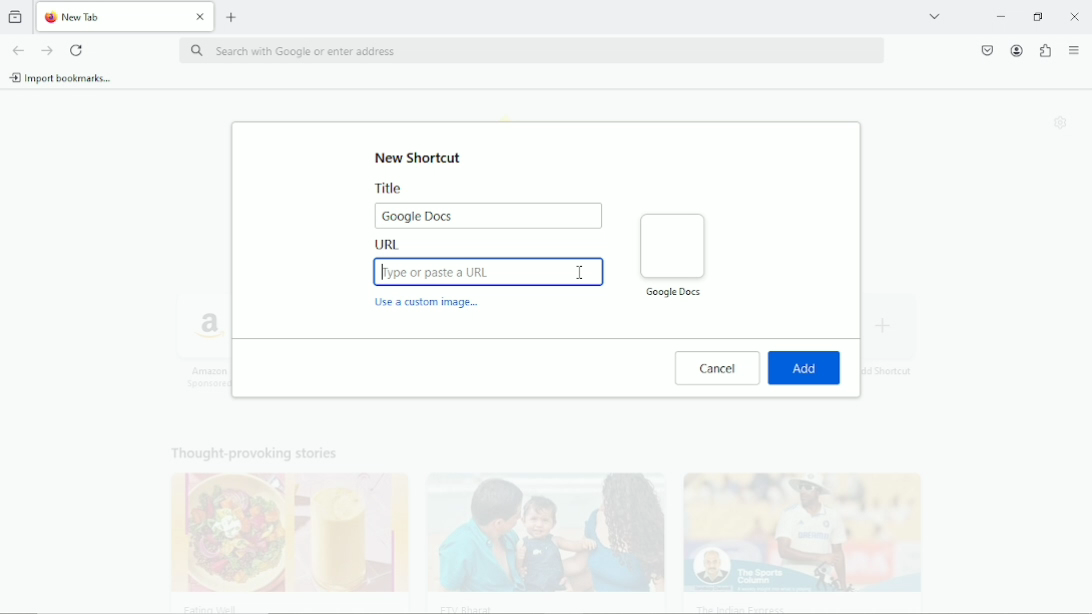 This screenshot has width=1092, height=614. Describe the element at coordinates (530, 52) in the screenshot. I see `search with Google or enter address` at that location.